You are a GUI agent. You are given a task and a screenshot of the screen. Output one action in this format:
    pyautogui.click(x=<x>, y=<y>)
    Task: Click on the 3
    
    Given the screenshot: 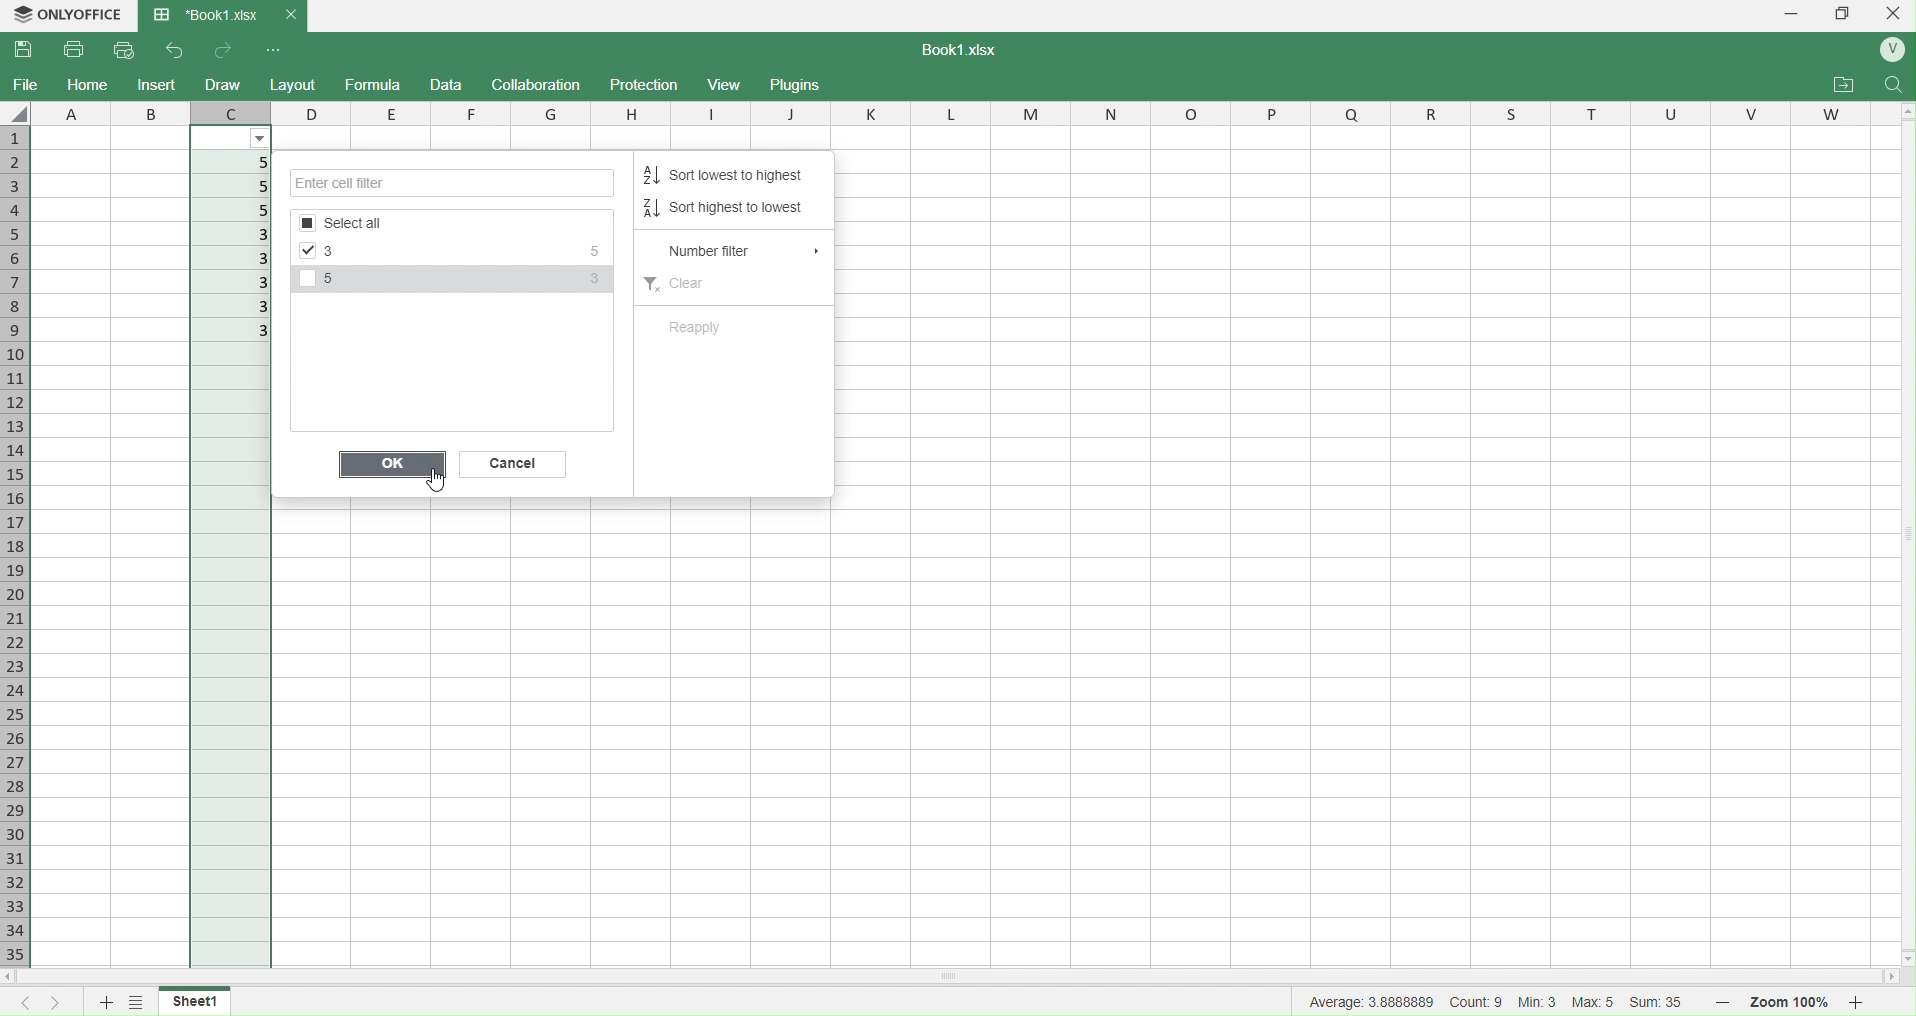 What is the action you would take?
    pyautogui.click(x=234, y=284)
    